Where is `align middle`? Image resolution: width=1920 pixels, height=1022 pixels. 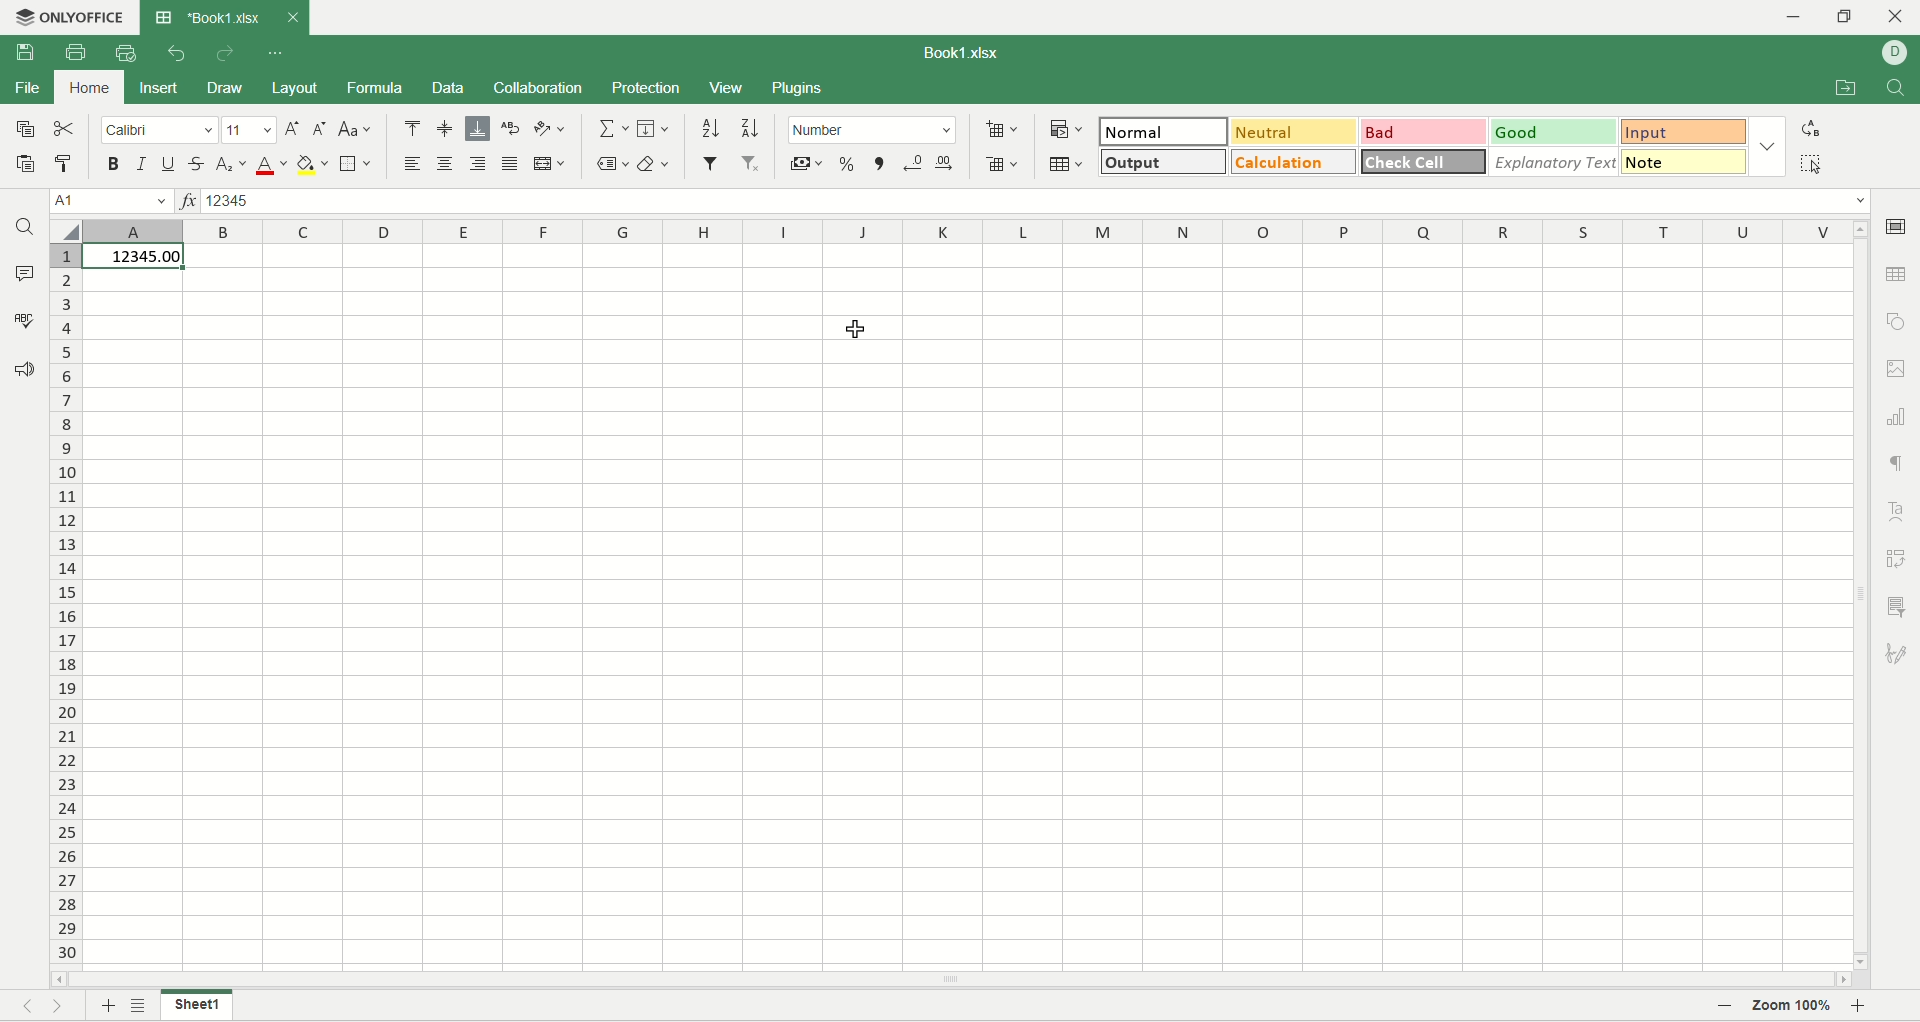 align middle is located at coordinates (444, 129).